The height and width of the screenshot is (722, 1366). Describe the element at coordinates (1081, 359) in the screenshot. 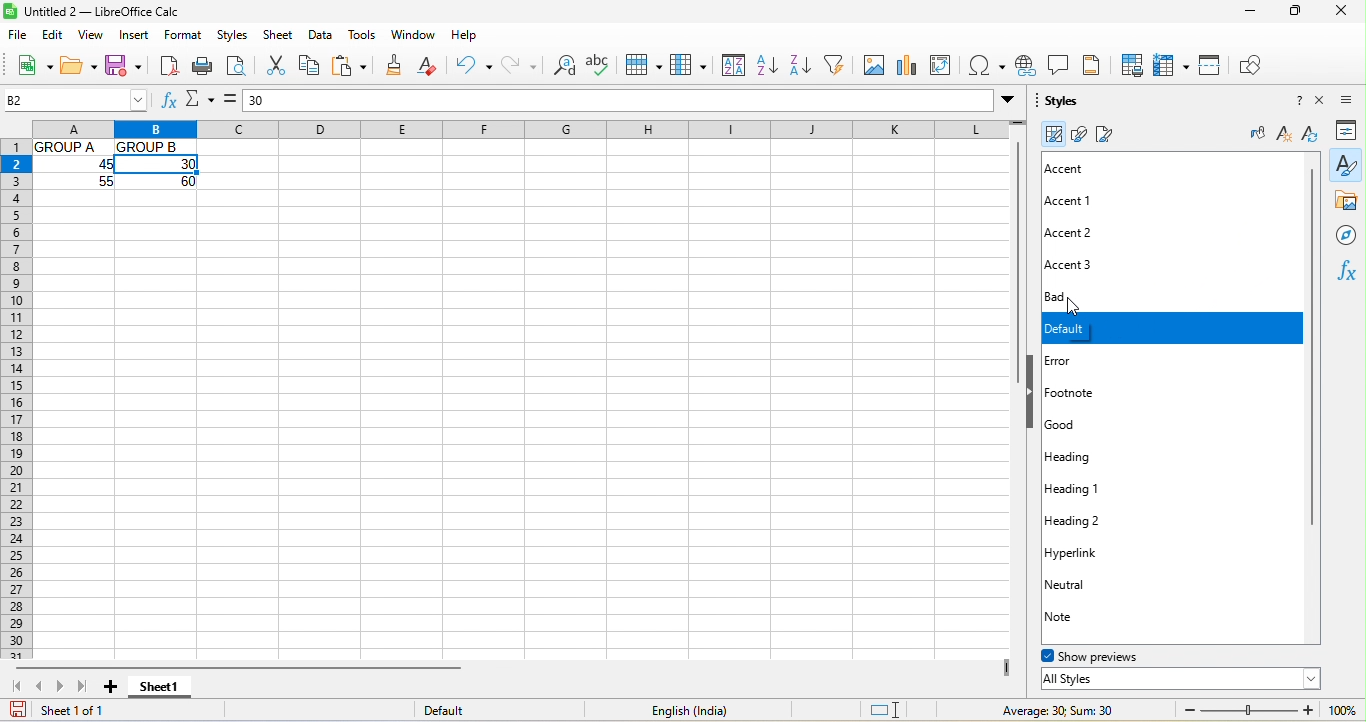

I see `error` at that location.